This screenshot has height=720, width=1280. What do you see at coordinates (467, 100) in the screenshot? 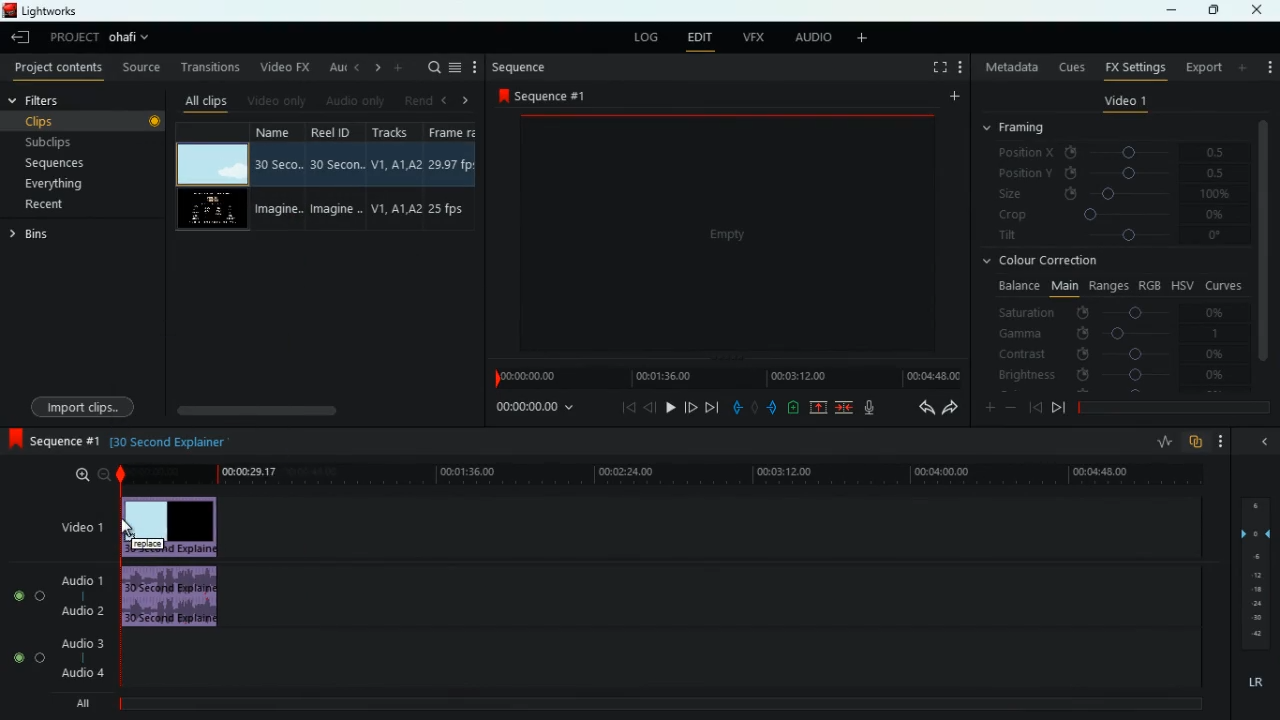
I see `right` at bounding box center [467, 100].